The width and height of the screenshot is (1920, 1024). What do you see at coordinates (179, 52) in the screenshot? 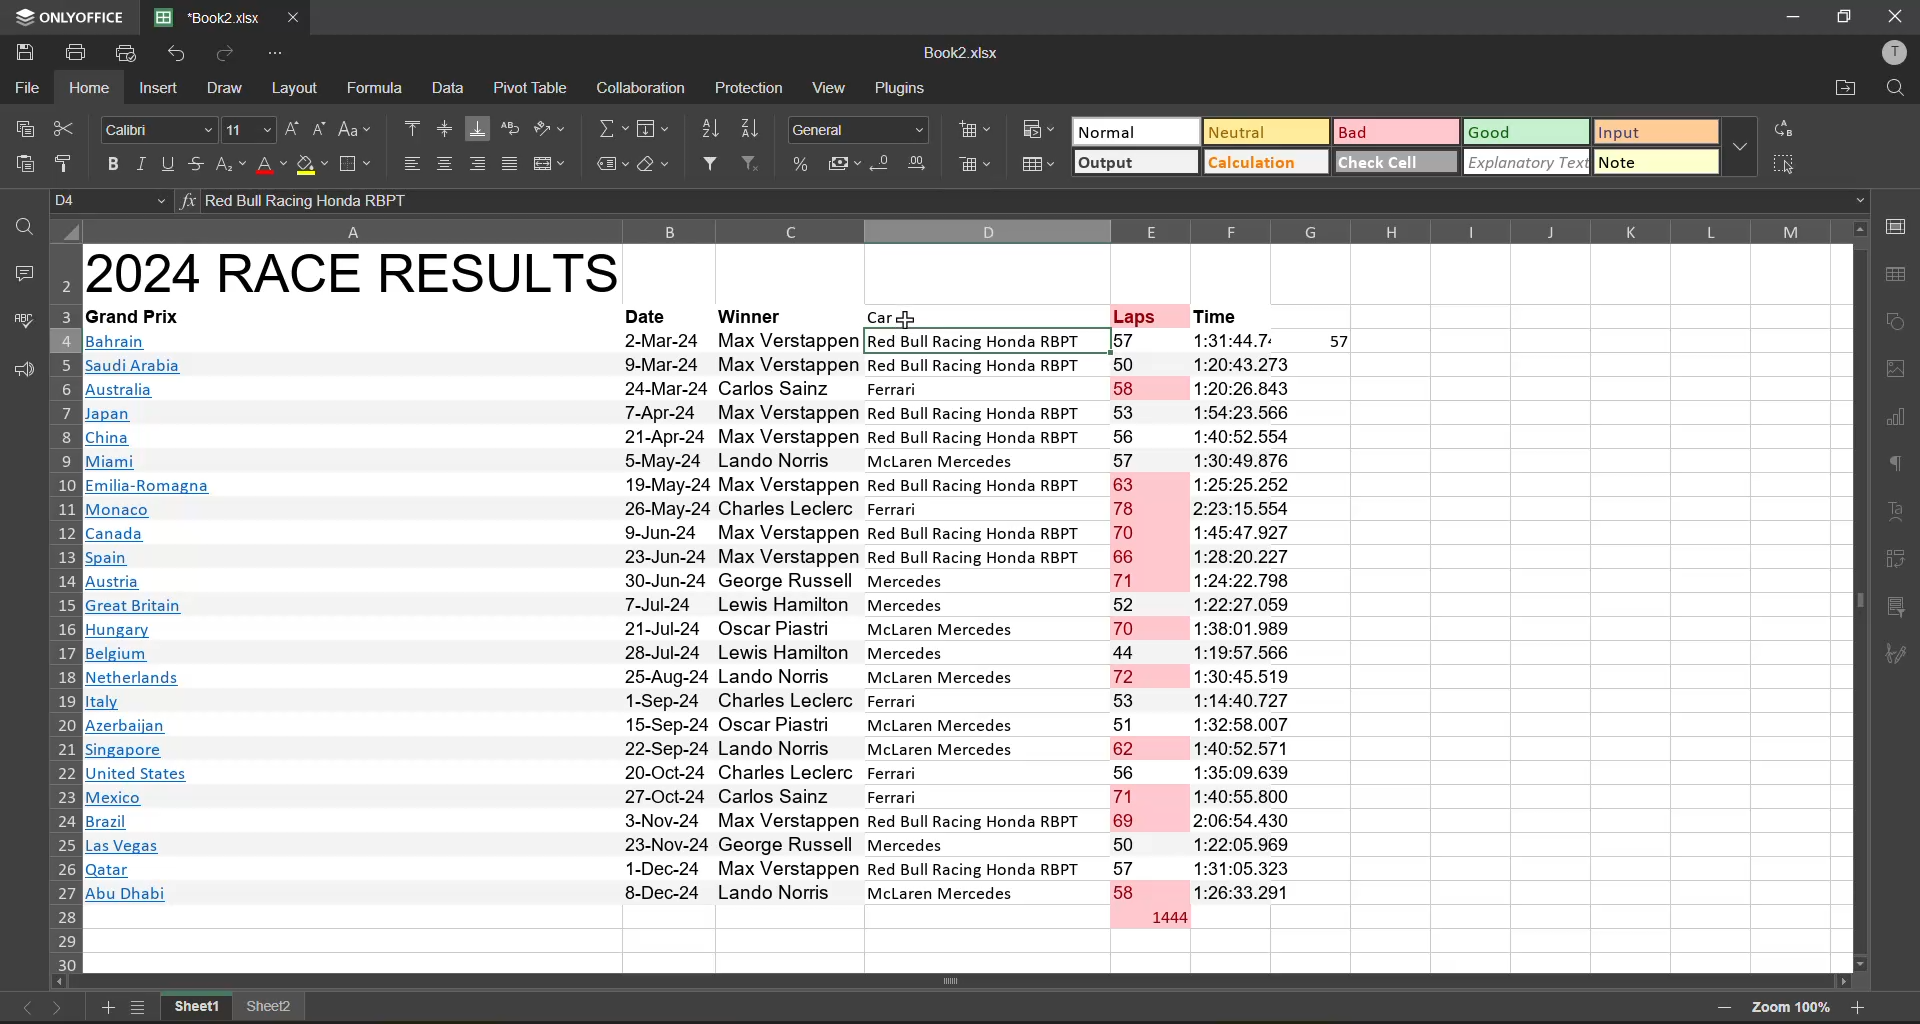
I see `undo` at bounding box center [179, 52].